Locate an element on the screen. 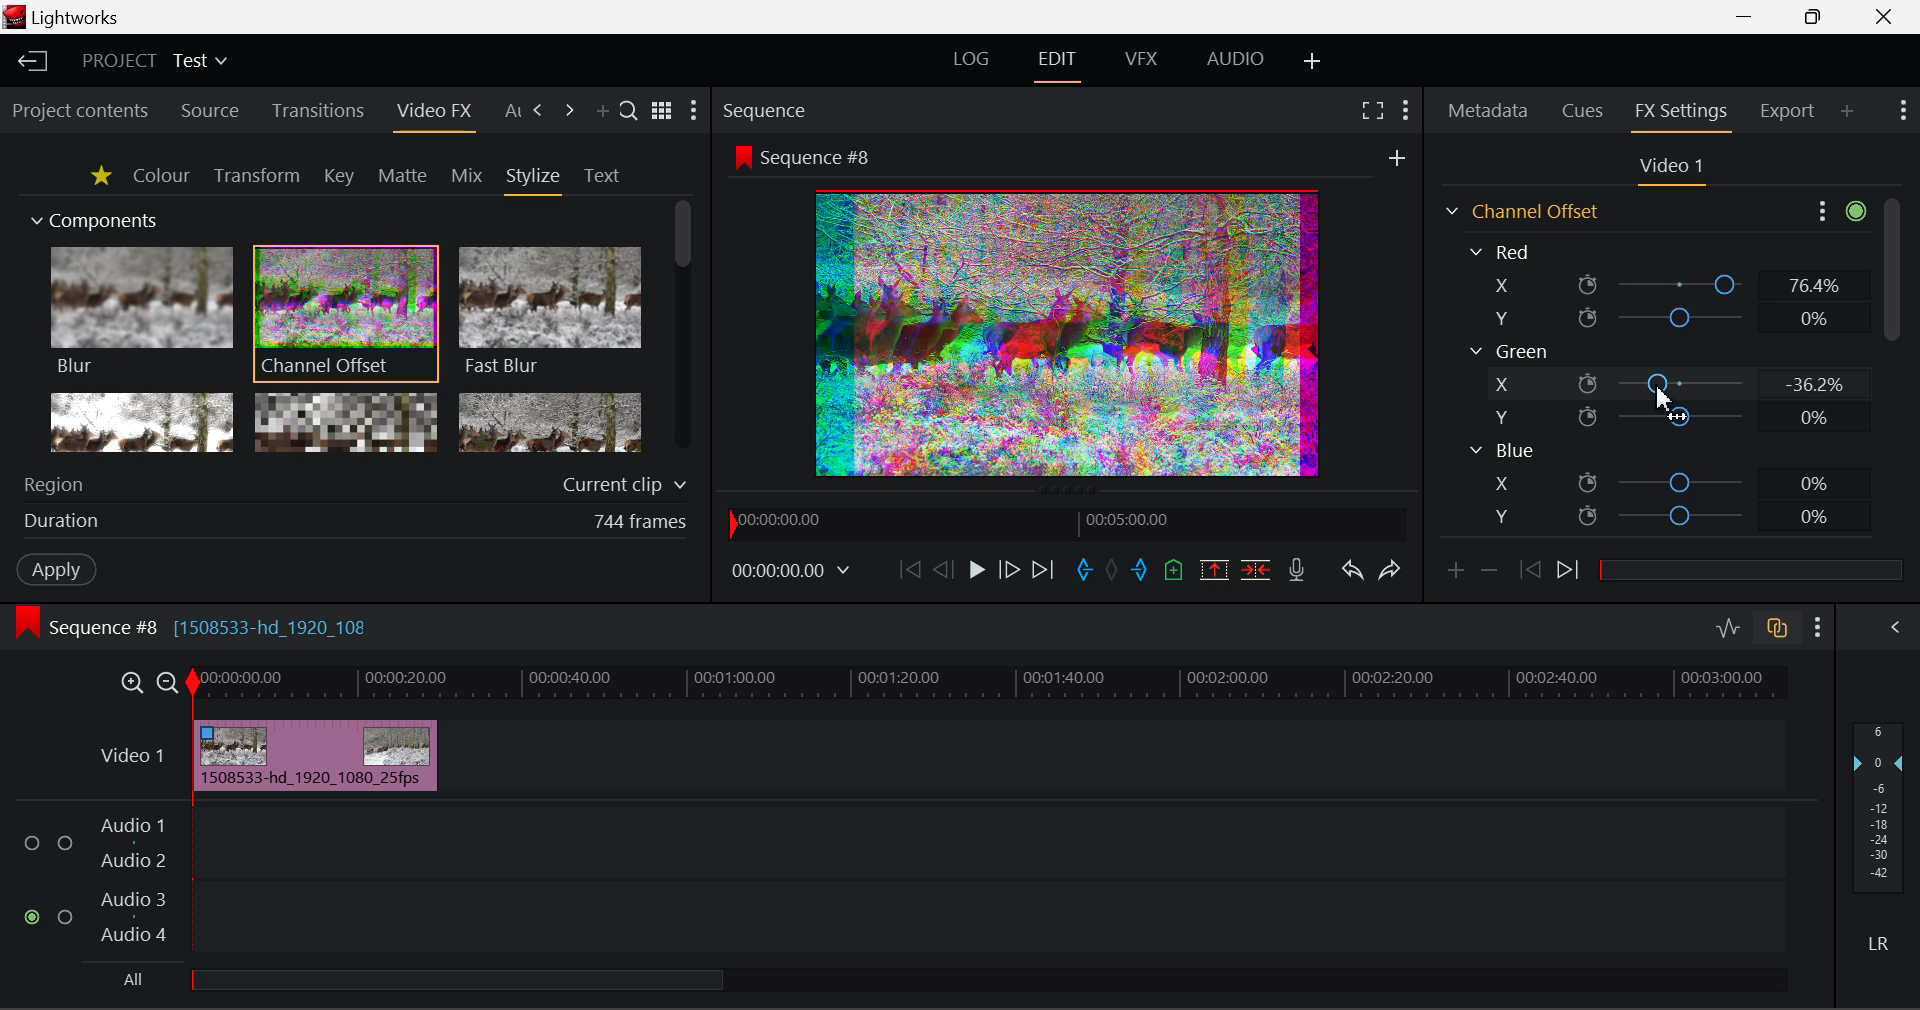 This screenshot has width=1920, height=1010. Show Audio Mix is located at coordinates (1884, 628).